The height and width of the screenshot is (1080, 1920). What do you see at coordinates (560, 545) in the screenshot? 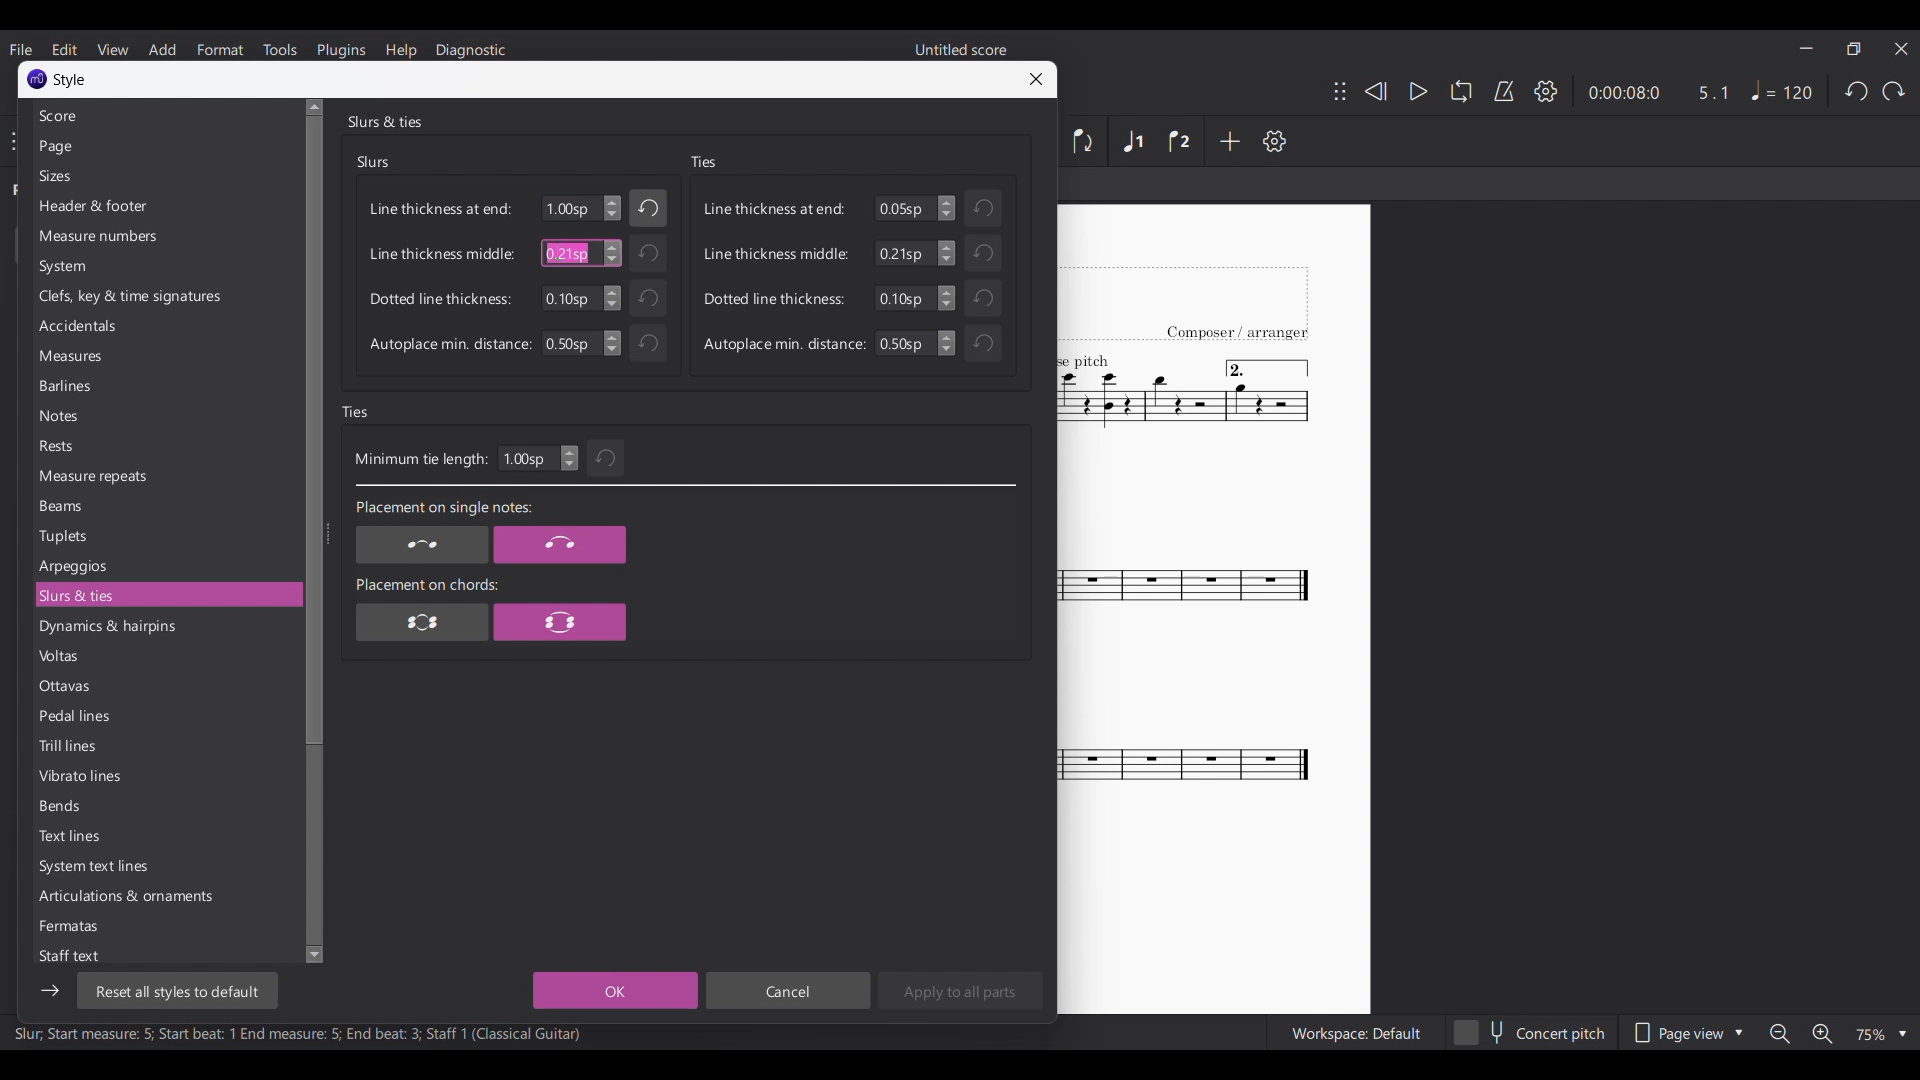
I see `Placement on single note option 2` at bounding box center [560, 545].